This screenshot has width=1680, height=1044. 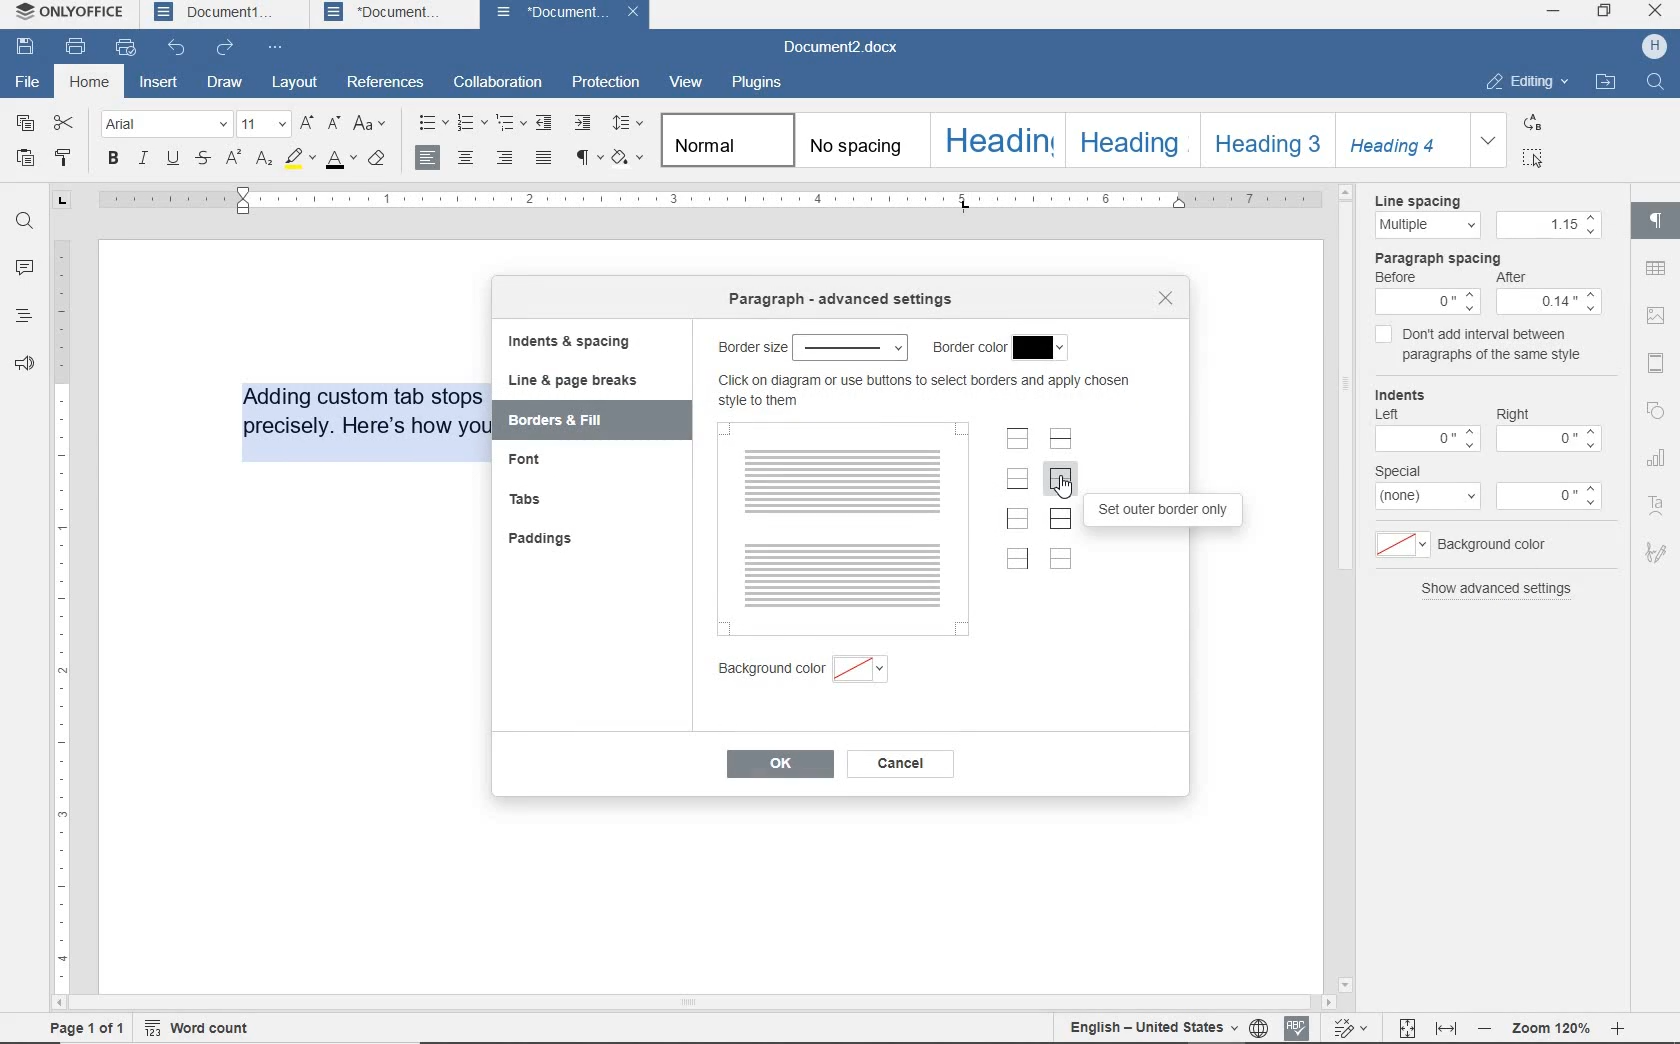 What do you see at coordinates (1147, 1027) in the screenshot?
I see `track changes` at bounding box center [1147, 1027].